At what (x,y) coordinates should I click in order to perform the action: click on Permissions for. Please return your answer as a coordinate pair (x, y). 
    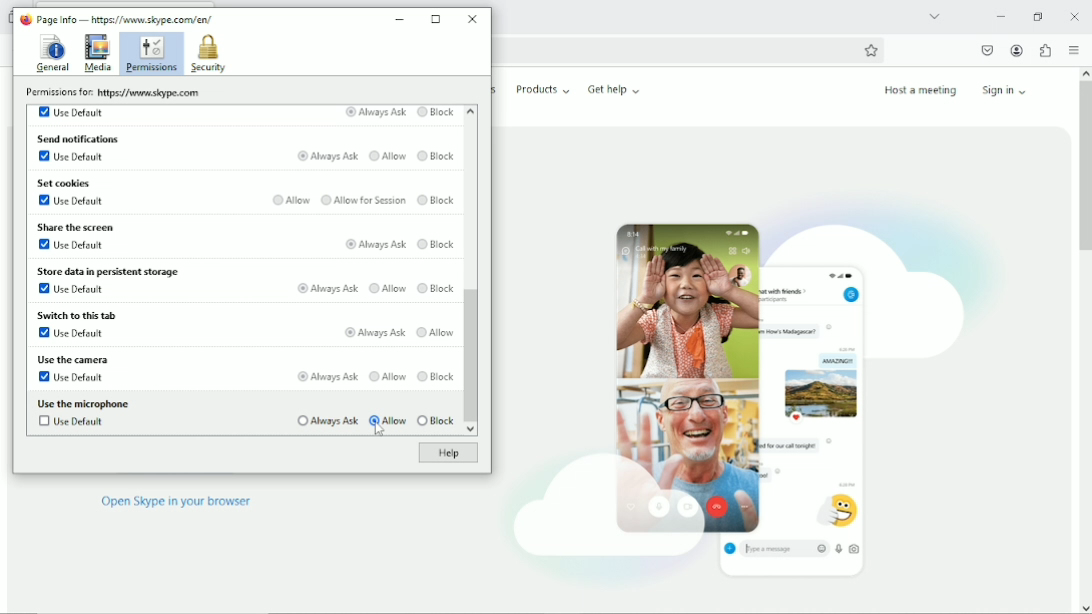
    Looking at the image, I should click on (111, 92).